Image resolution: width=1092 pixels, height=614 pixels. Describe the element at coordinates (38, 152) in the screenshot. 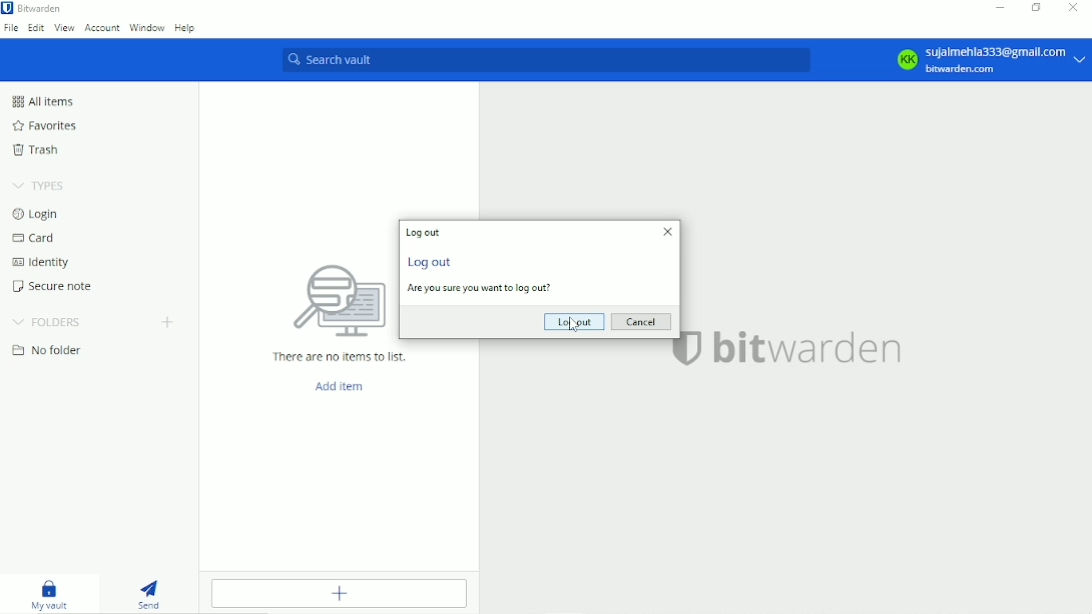

I see `Trash` at that location.